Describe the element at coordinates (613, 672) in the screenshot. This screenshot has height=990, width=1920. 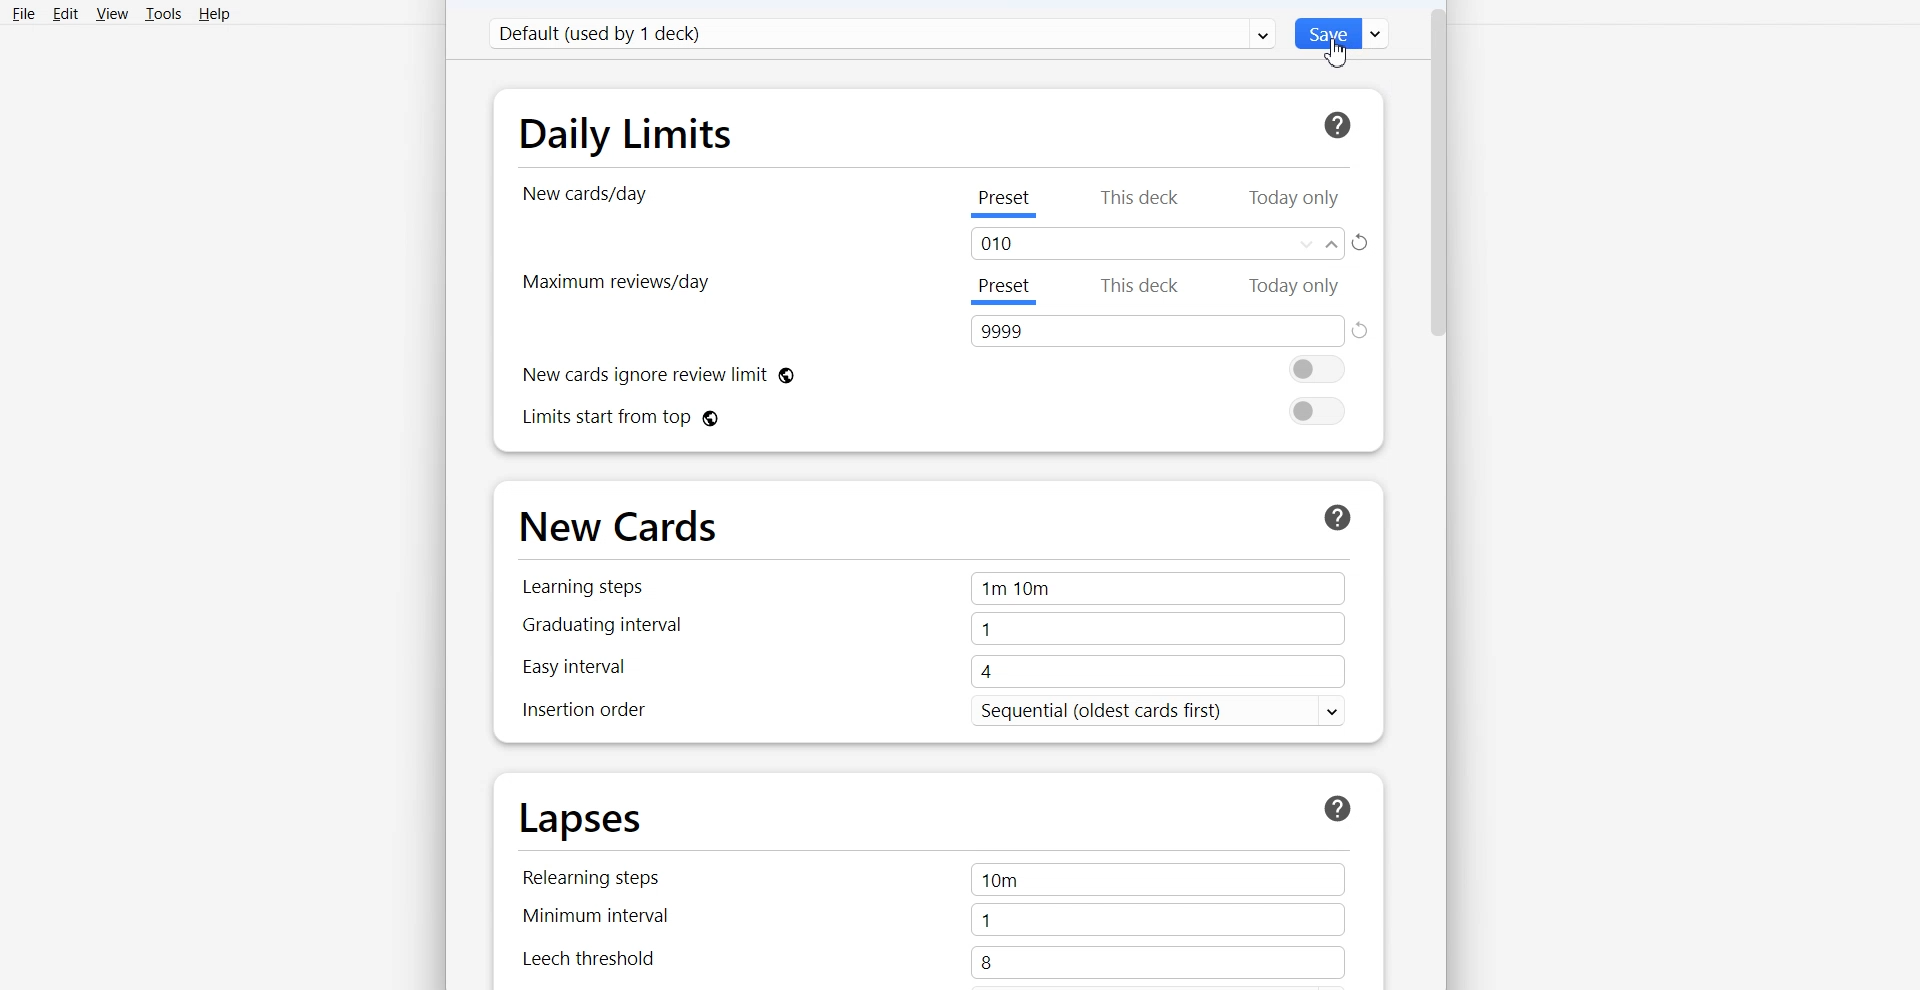
I see `Easy interval` at that location.